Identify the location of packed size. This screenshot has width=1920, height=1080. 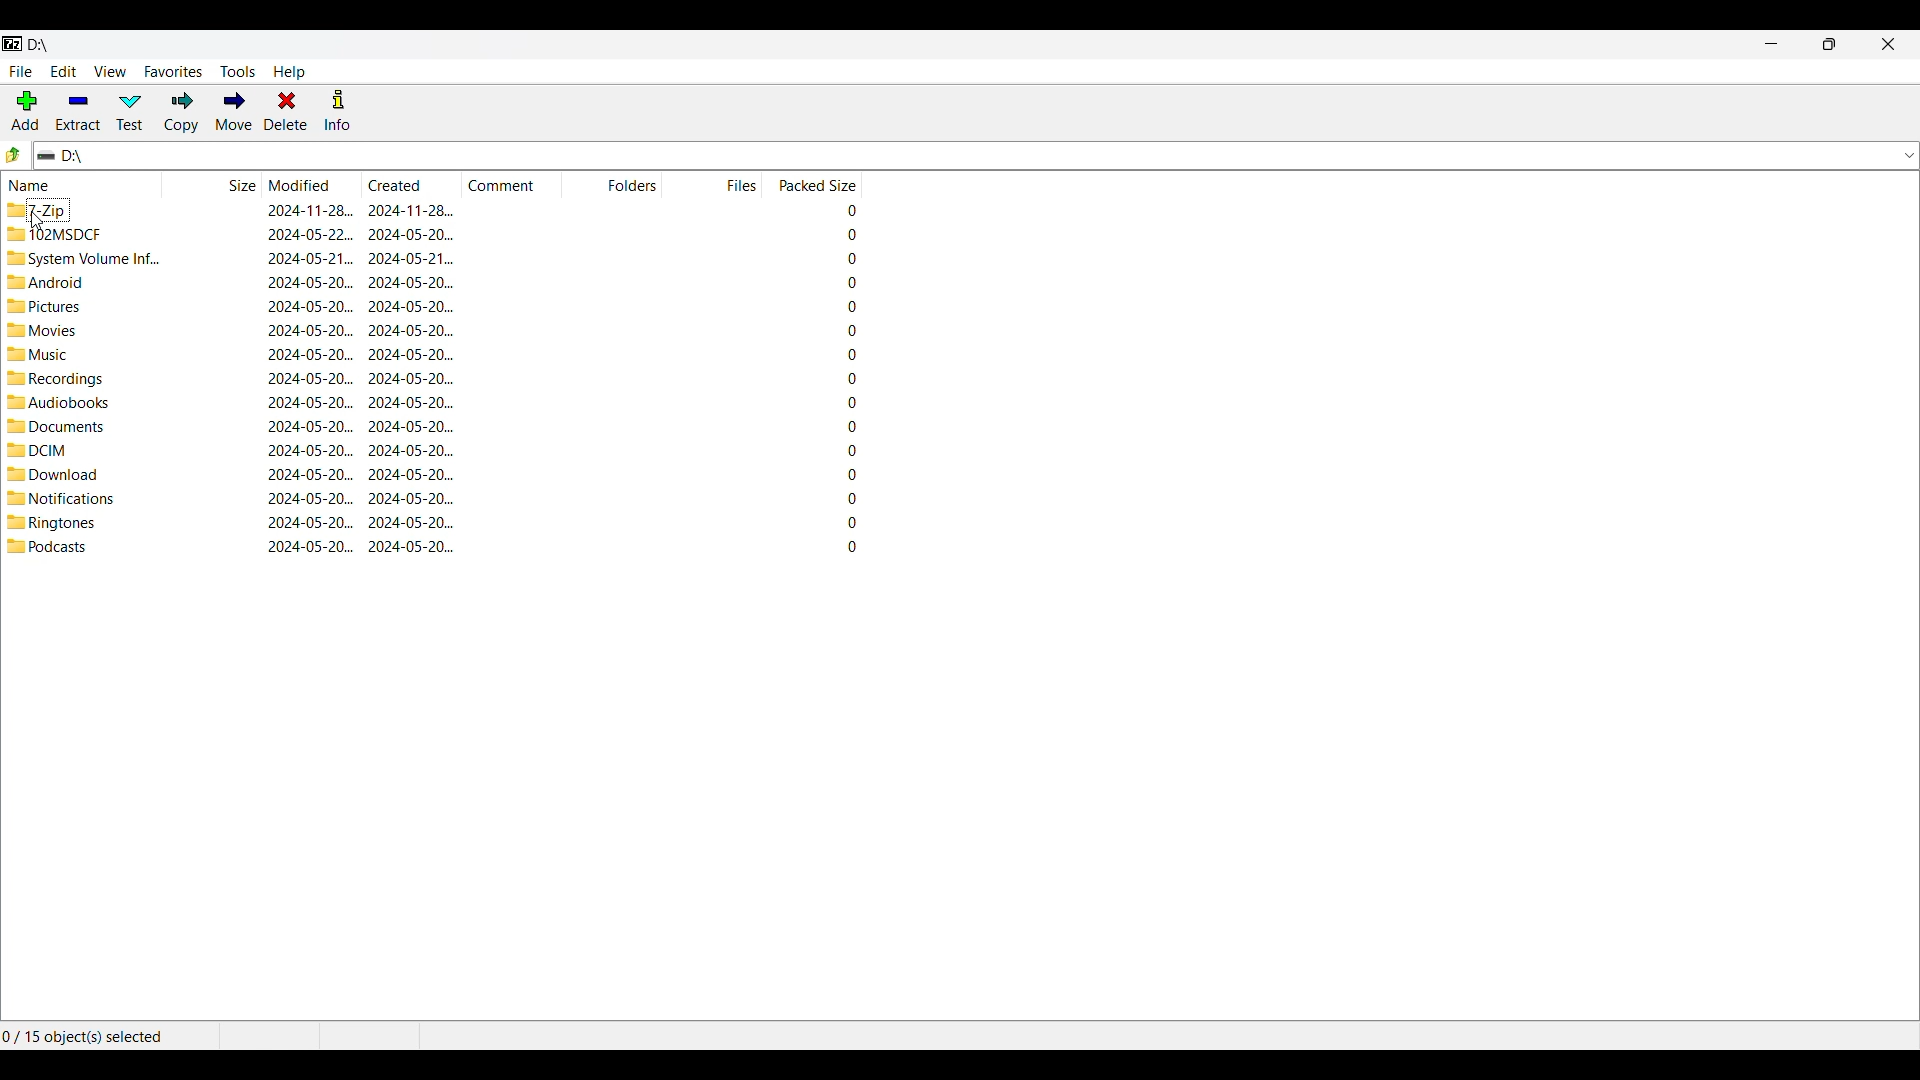
(840, 234).